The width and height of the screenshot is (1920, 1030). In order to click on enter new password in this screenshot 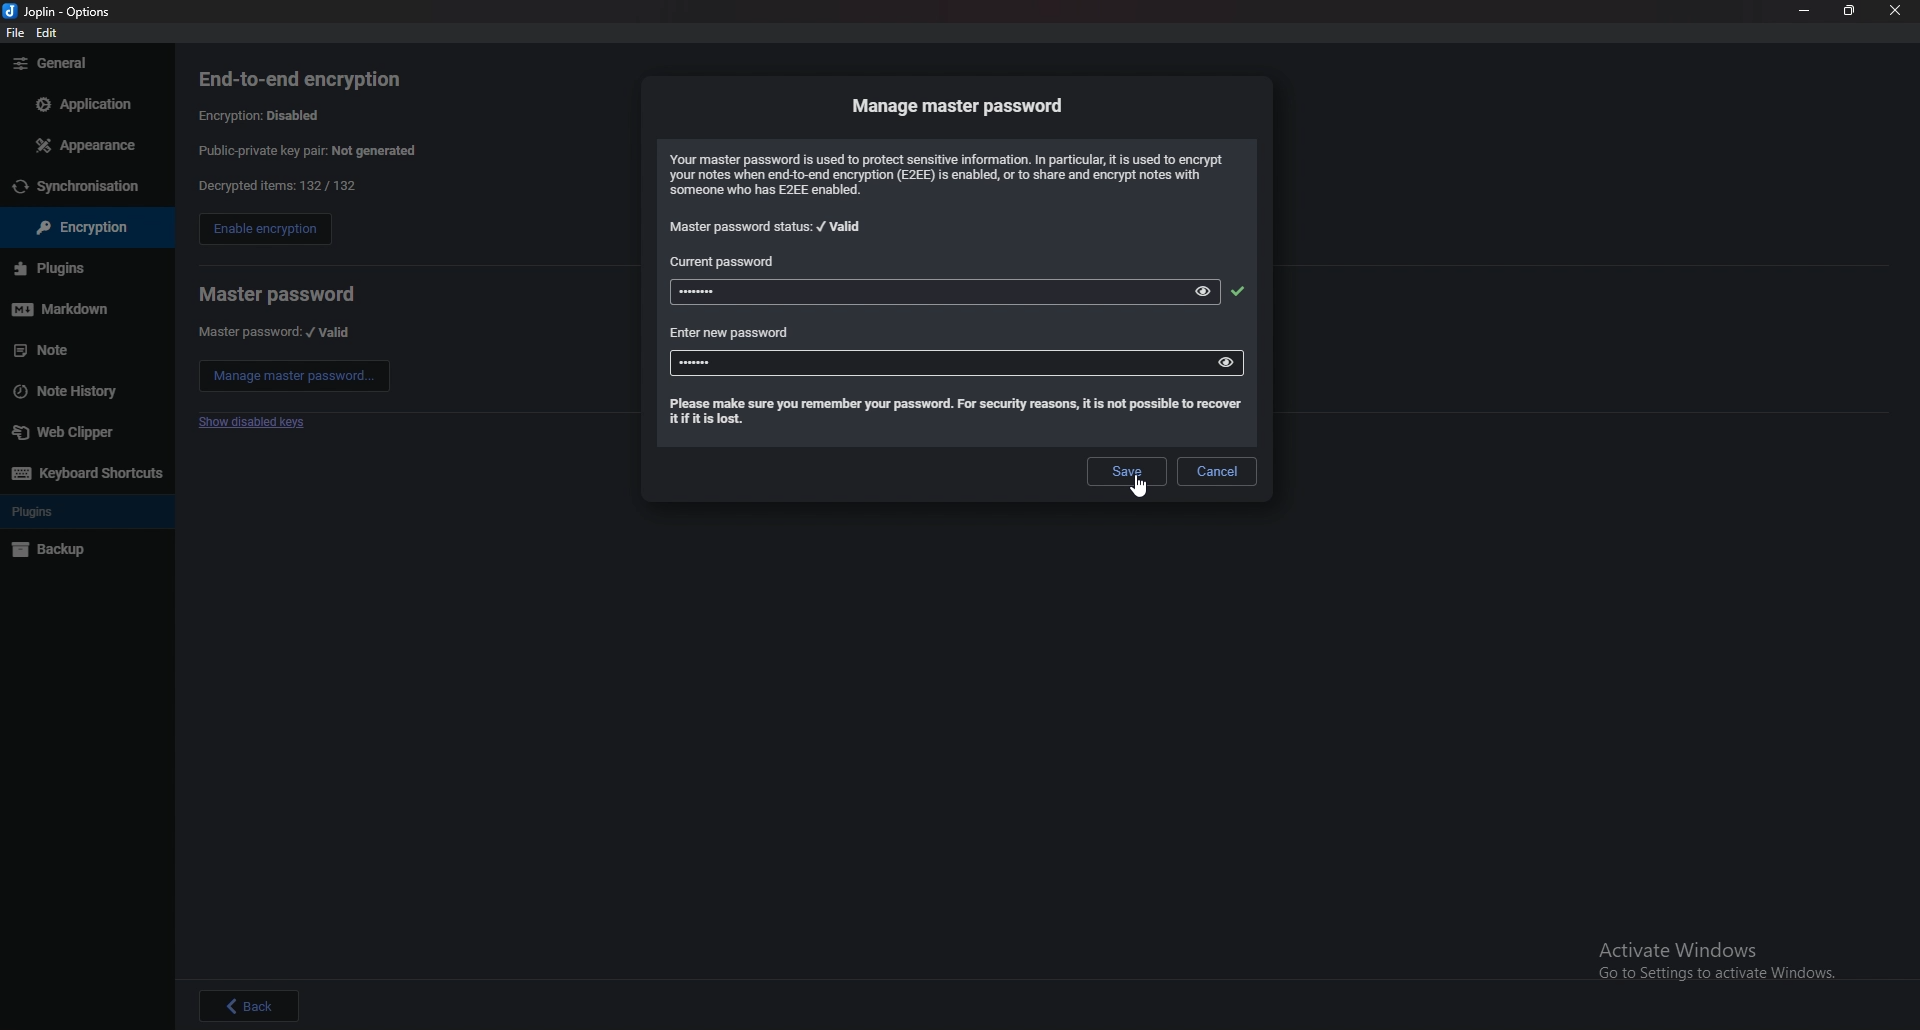, I will do `click(731, 333)`.